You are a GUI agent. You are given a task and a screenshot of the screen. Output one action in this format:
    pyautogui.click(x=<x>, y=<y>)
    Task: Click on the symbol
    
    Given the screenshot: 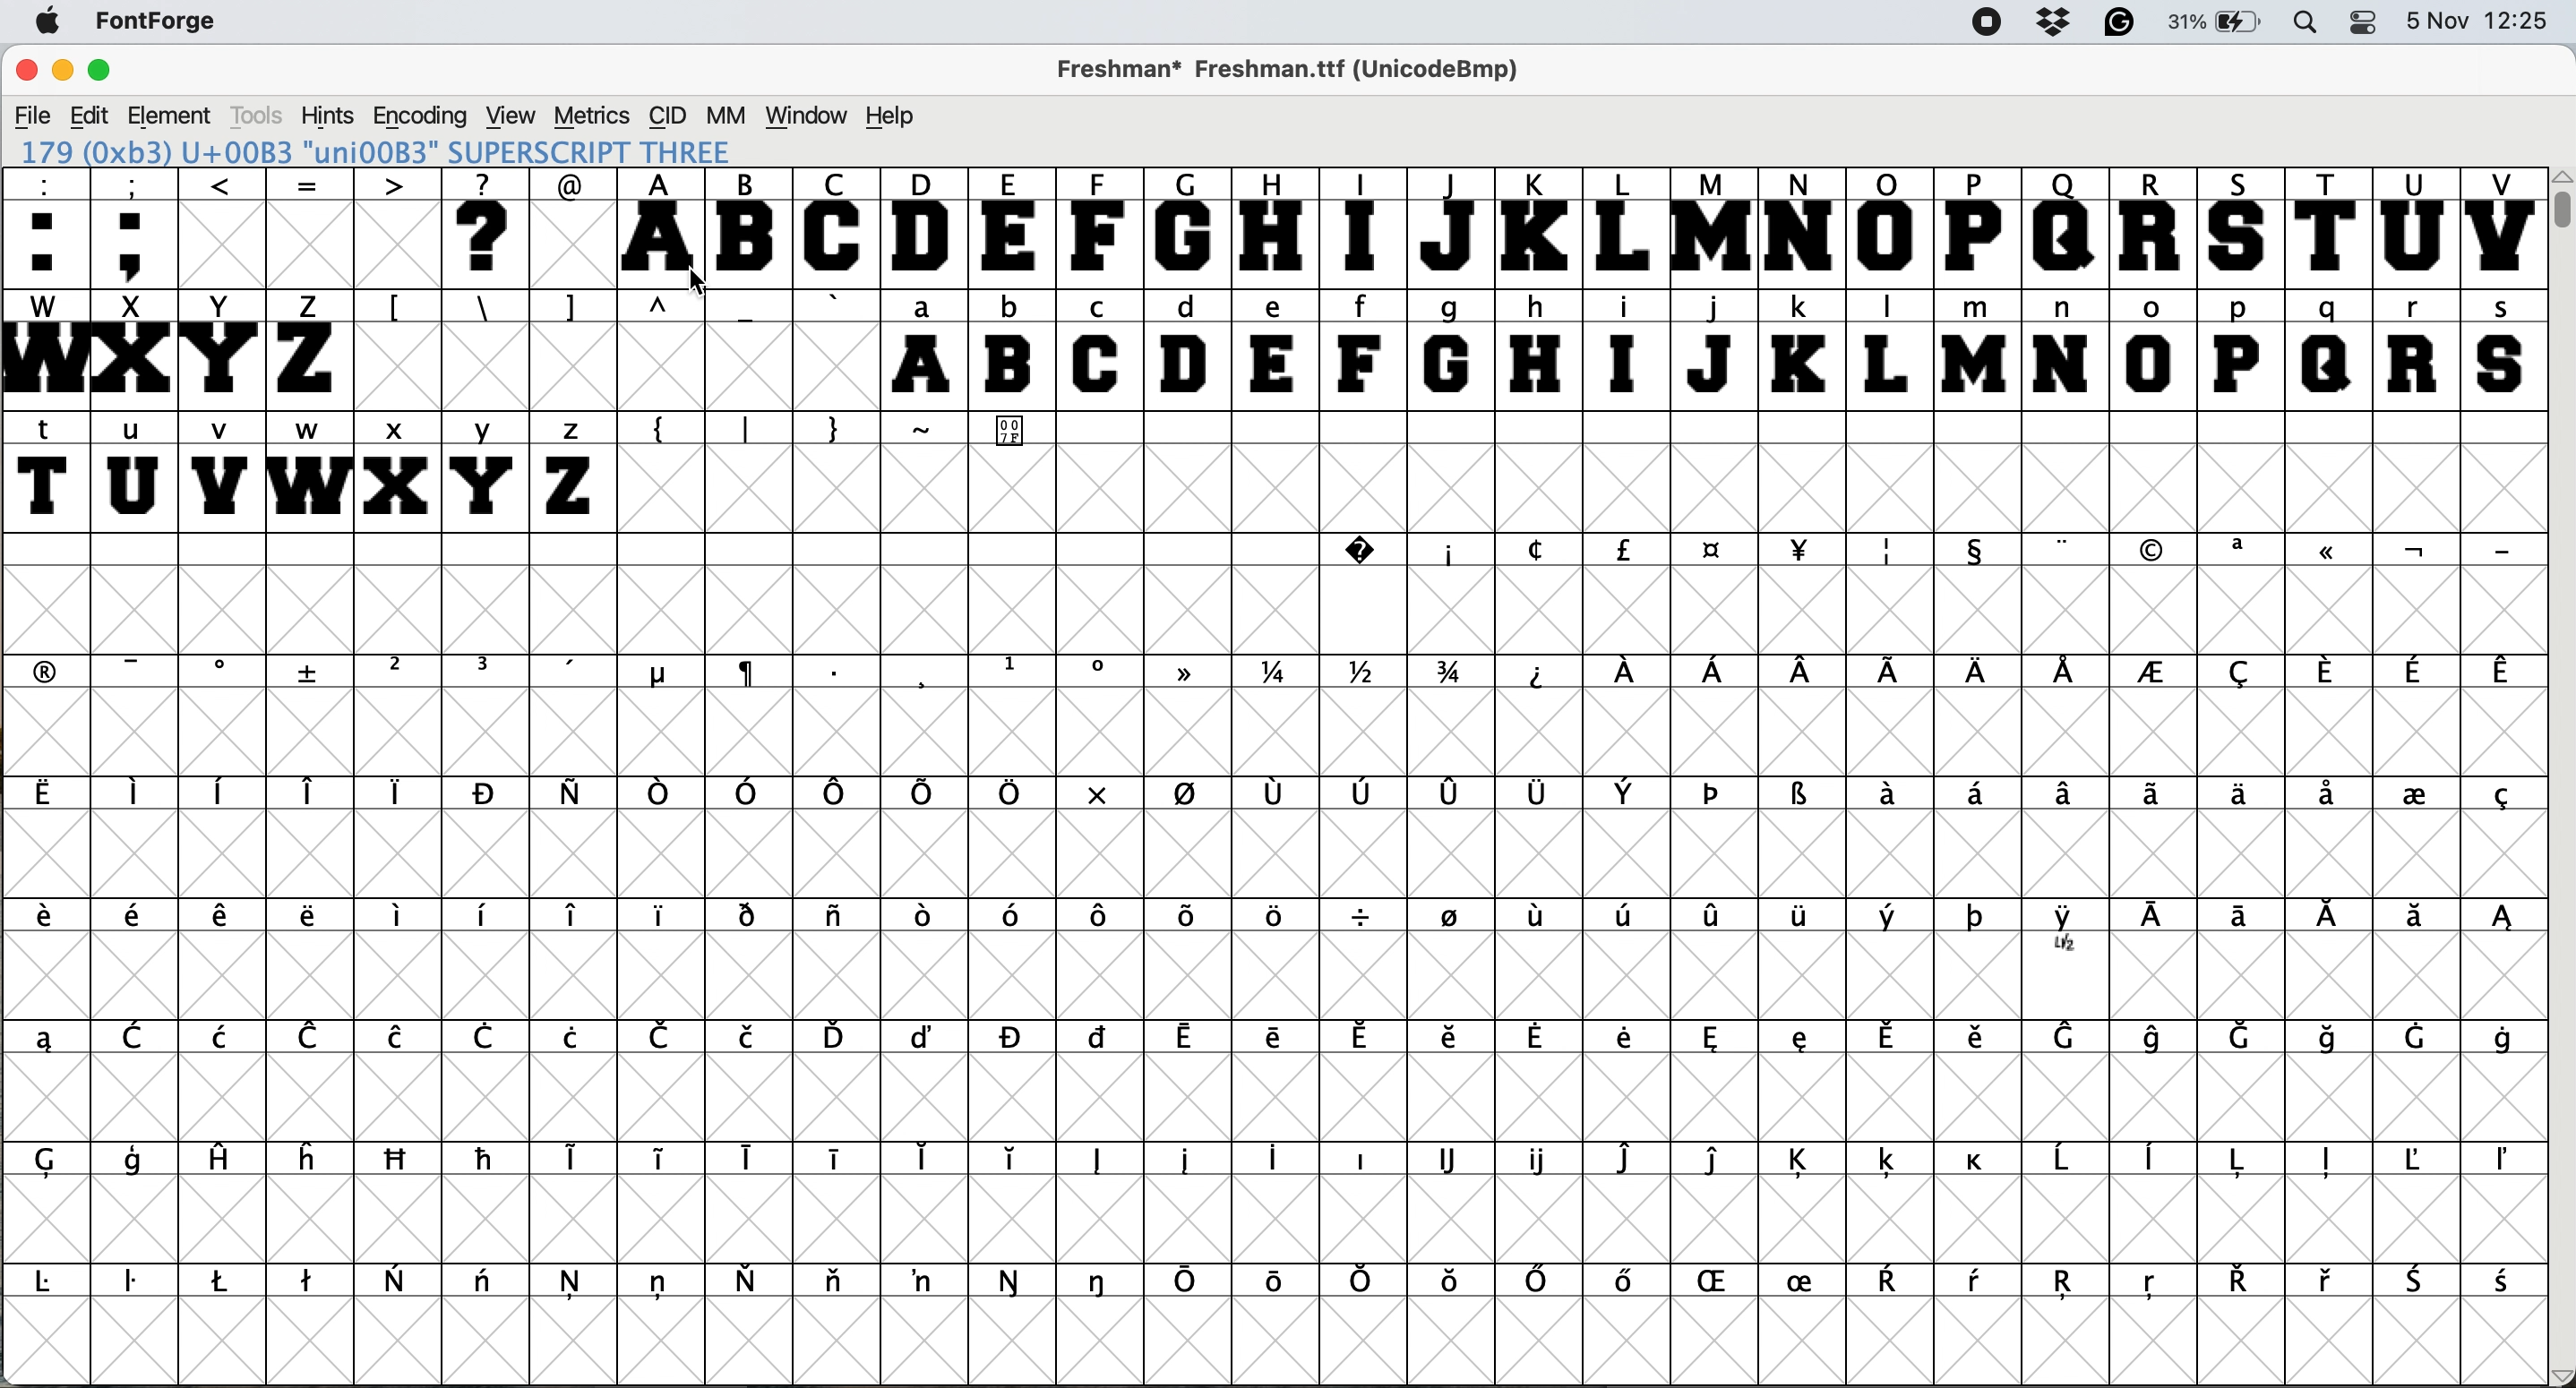 What is the action you would take?
    pyautogui.click(x=55, y=1282)
    